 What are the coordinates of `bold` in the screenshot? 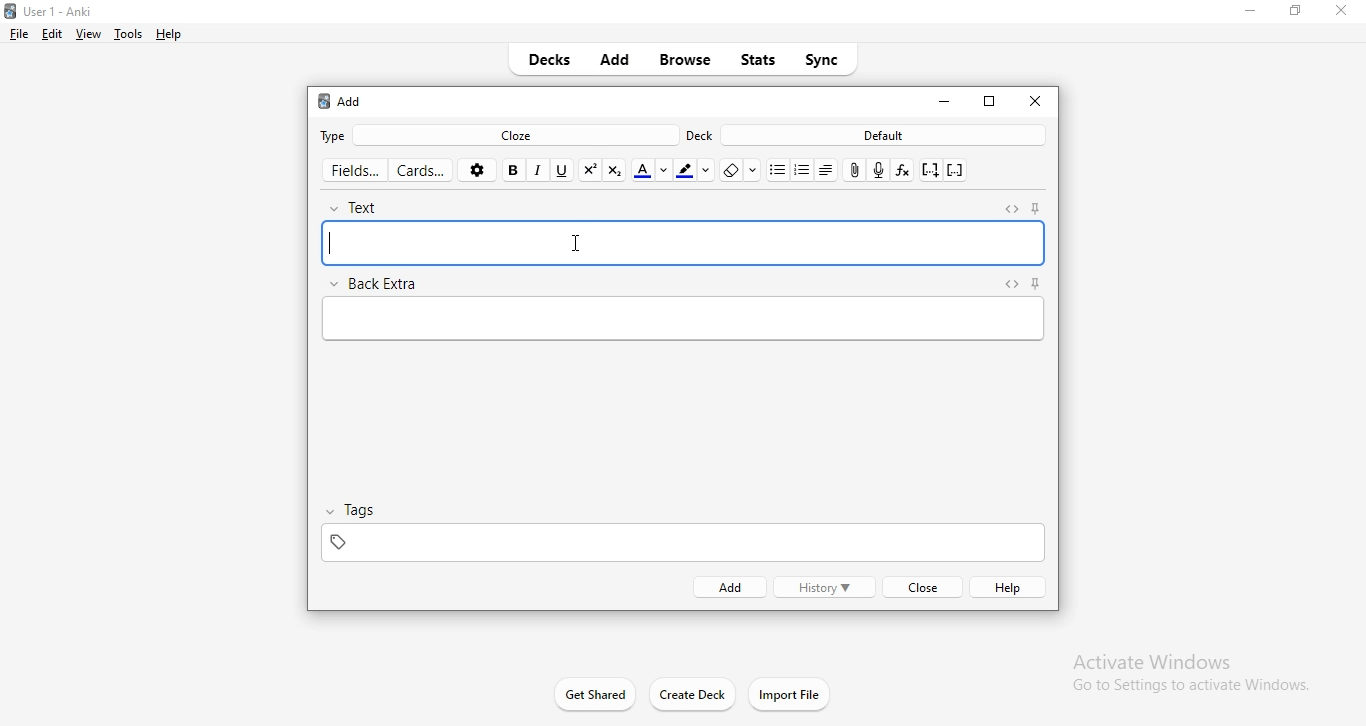 It's located at (515, 169).